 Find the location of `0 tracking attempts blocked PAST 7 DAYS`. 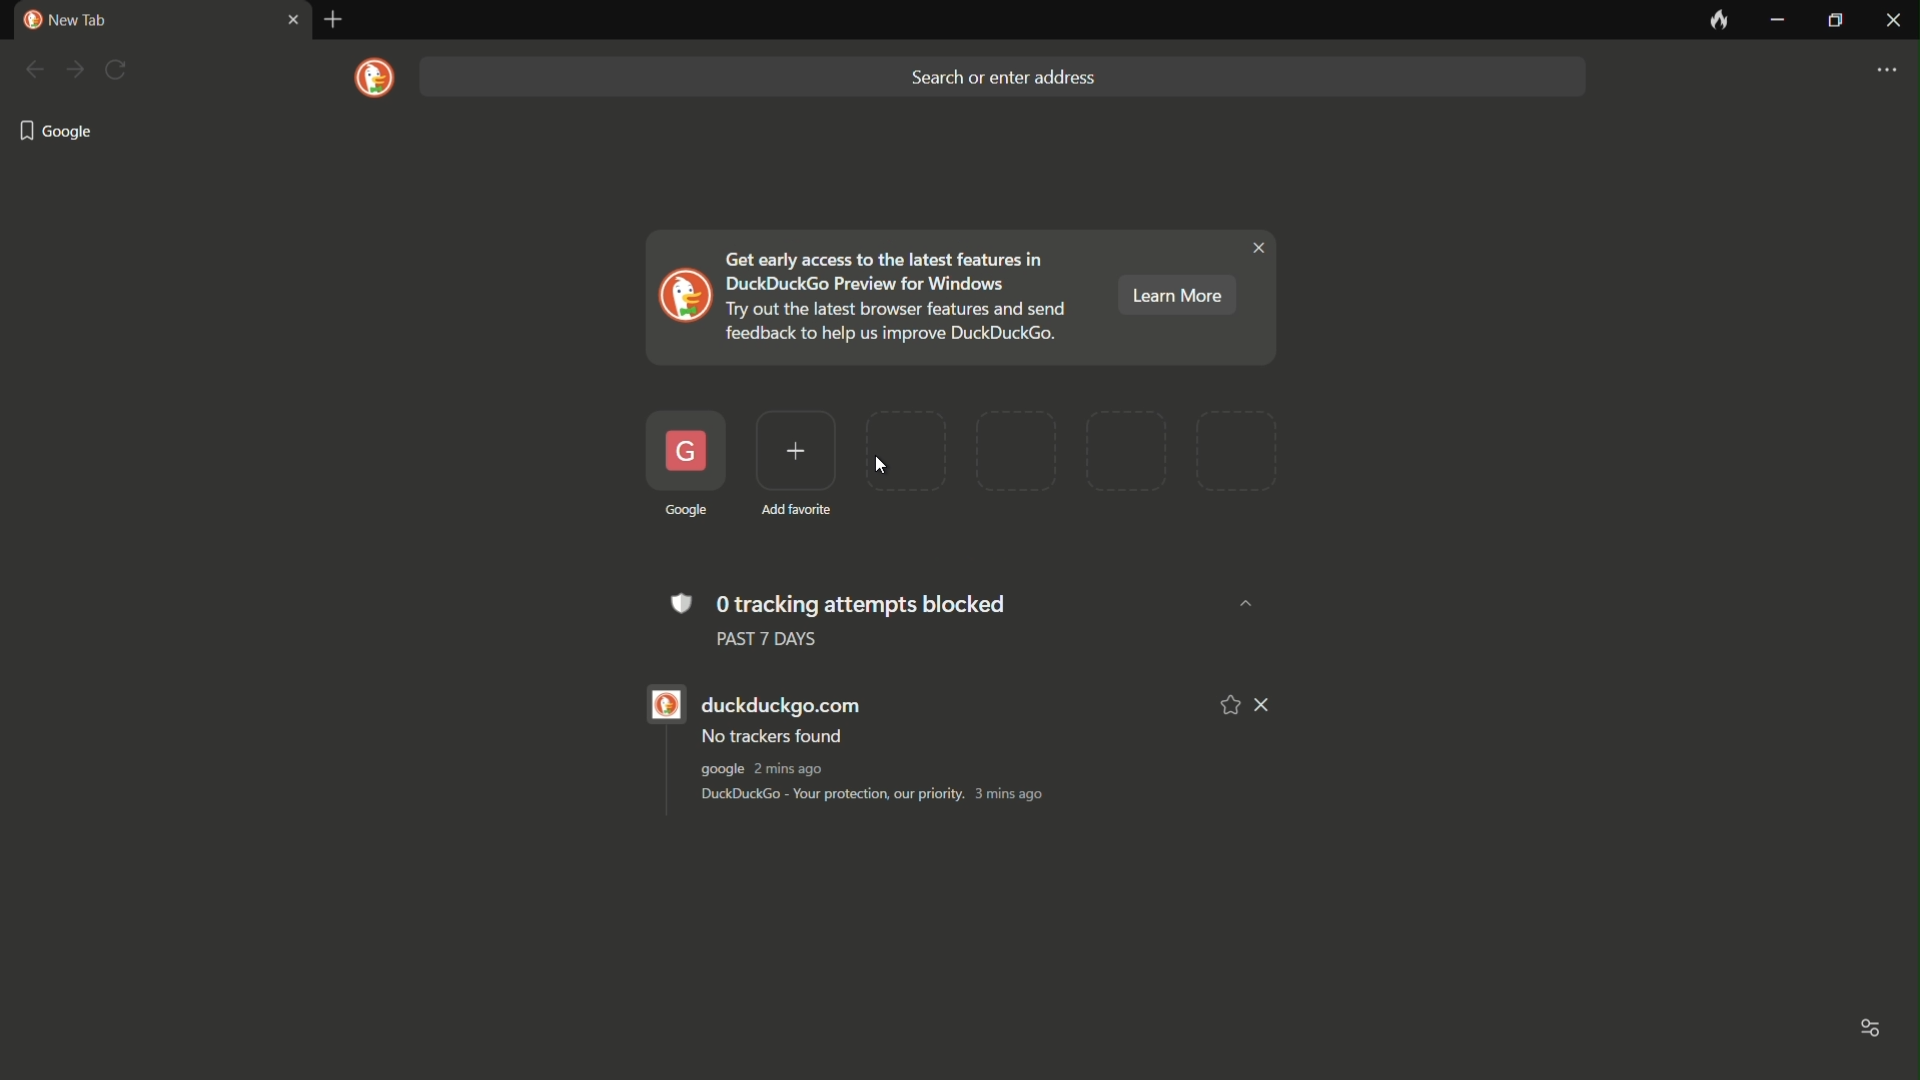

0 tracking attempts blocked PAST 7 DAYS is located at coordinates (976, 612).